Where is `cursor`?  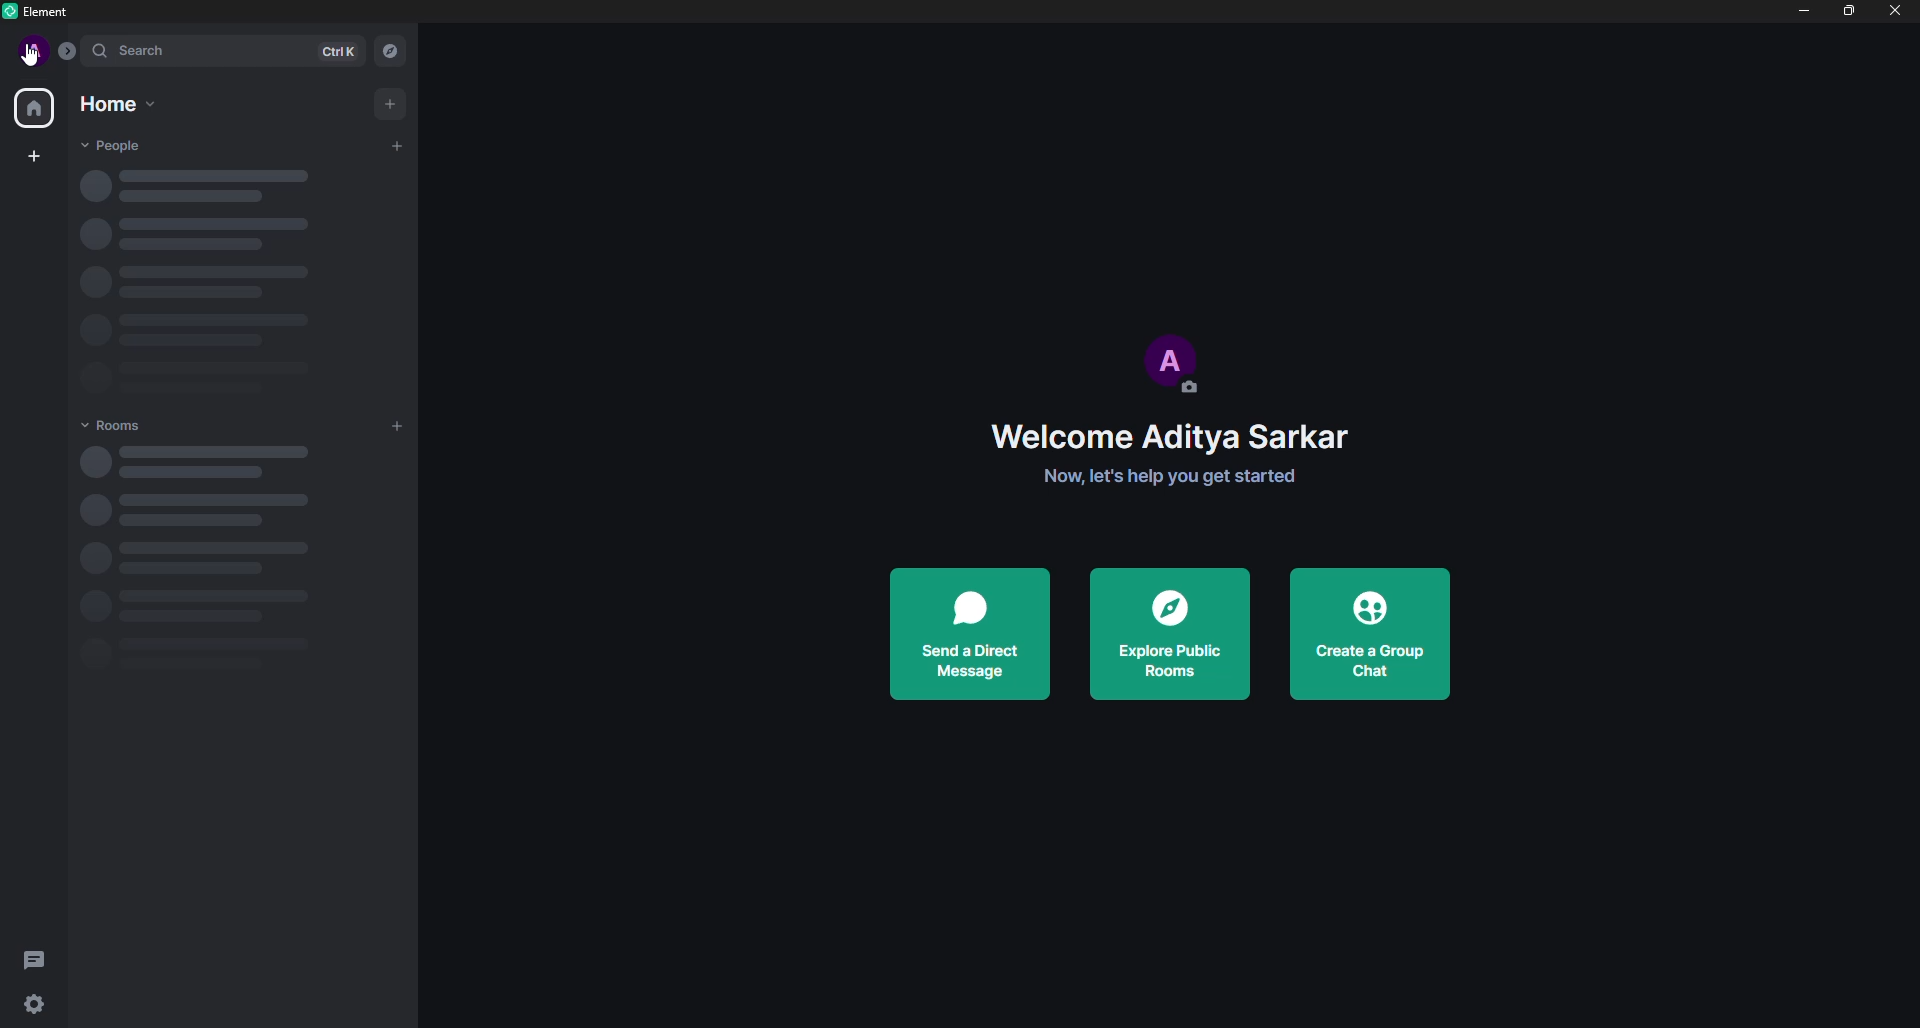
cursor is located at coordinates (31, 55).